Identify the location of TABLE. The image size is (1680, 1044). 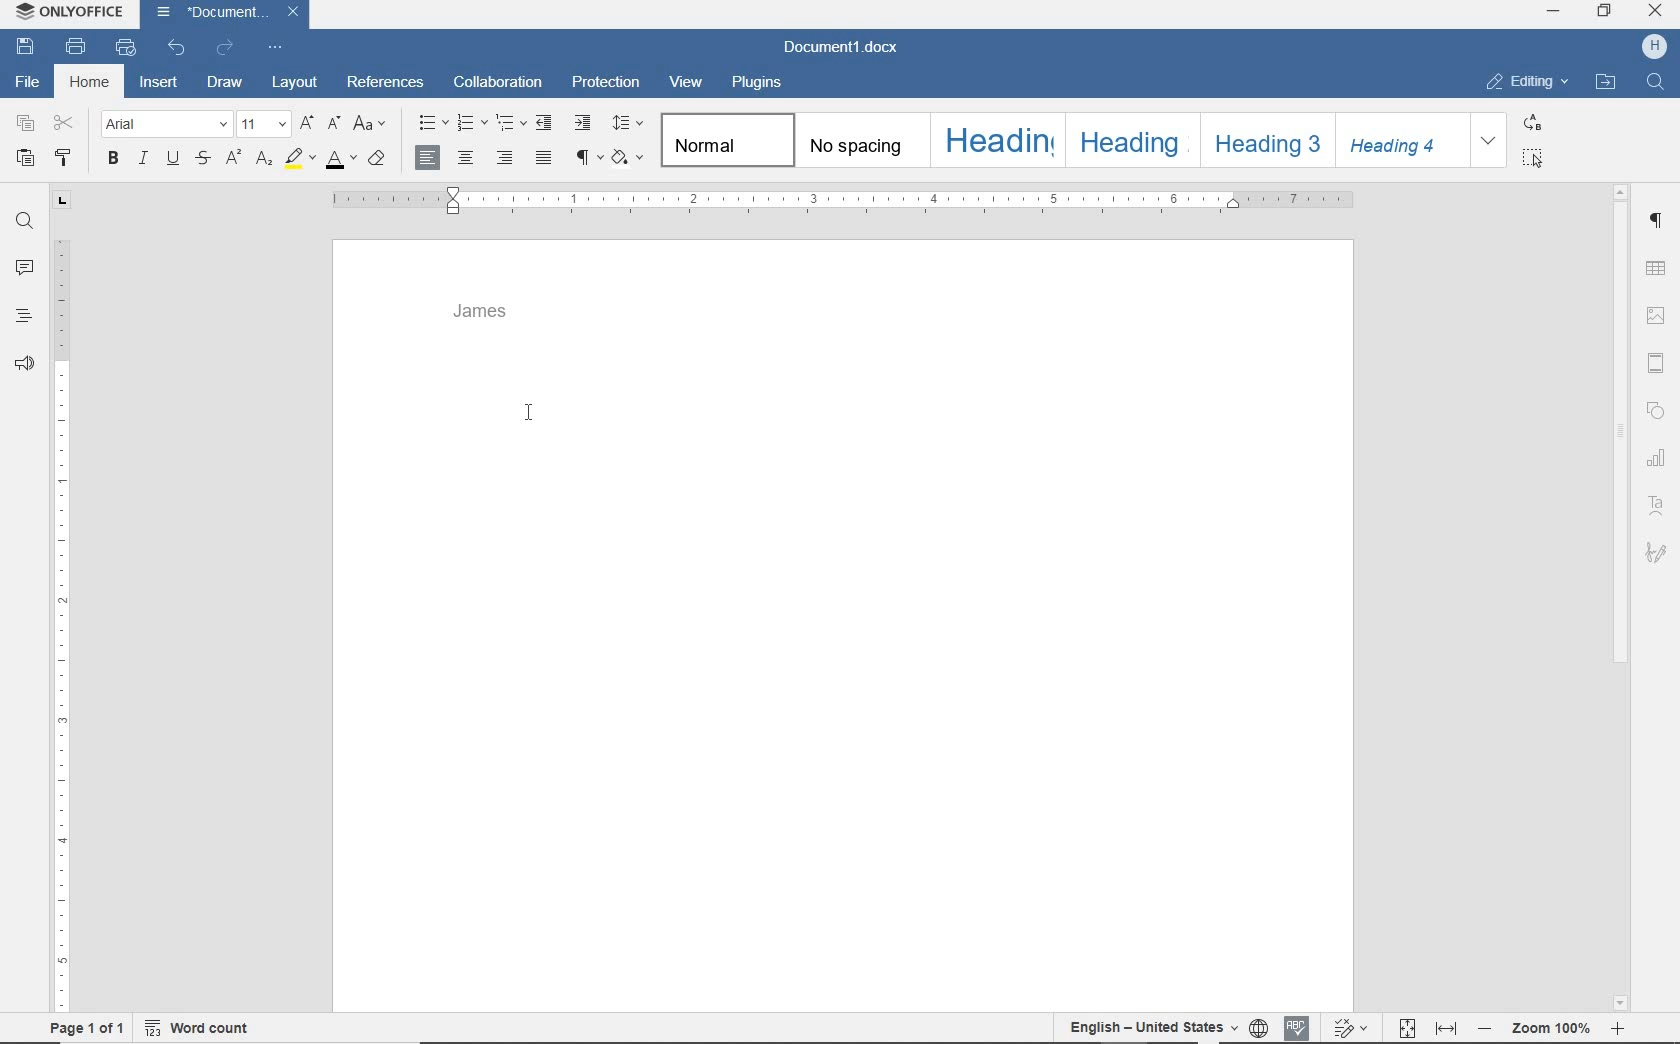
(1656, 268).